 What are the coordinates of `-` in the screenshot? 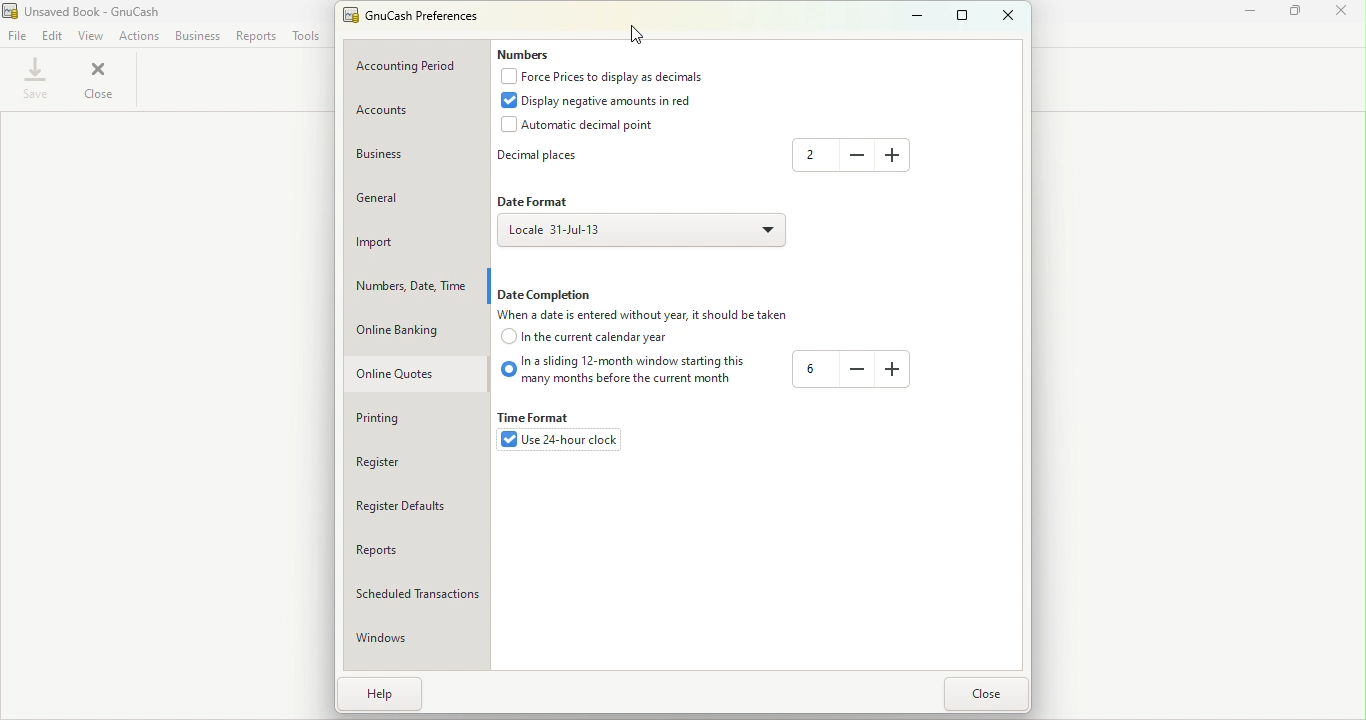 It's located at (852, 371).